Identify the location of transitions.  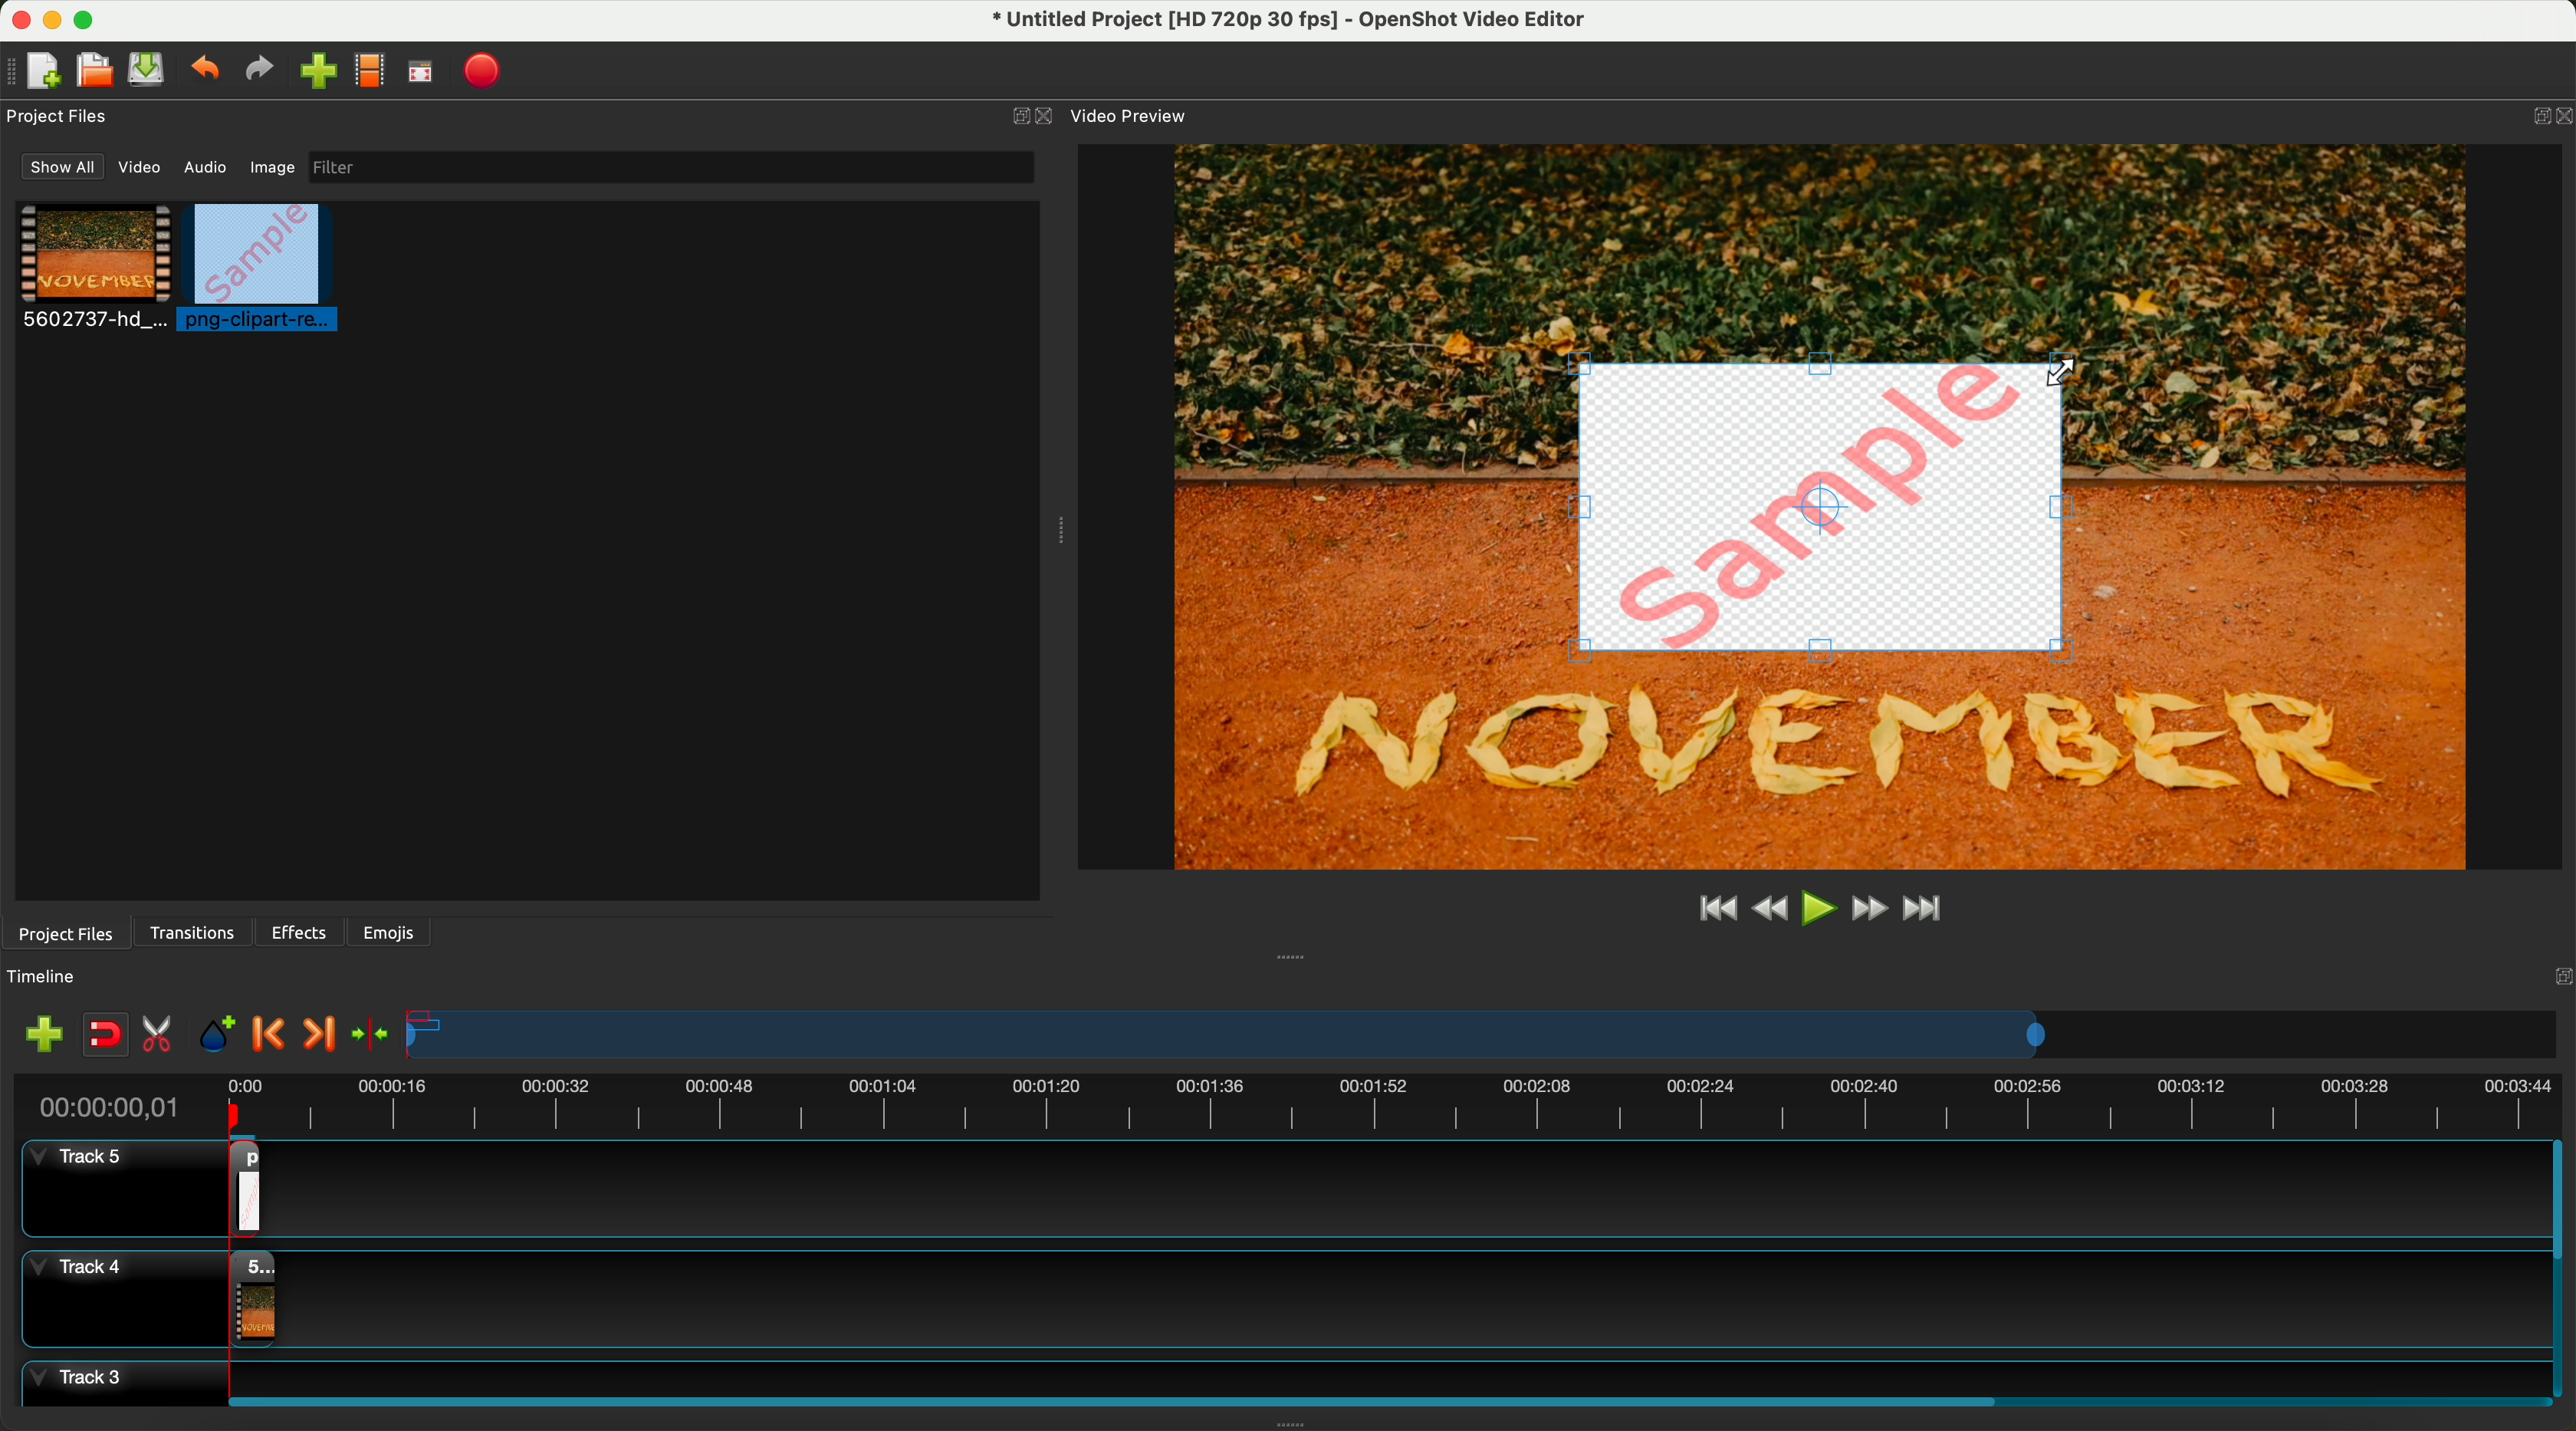
(195, 933).